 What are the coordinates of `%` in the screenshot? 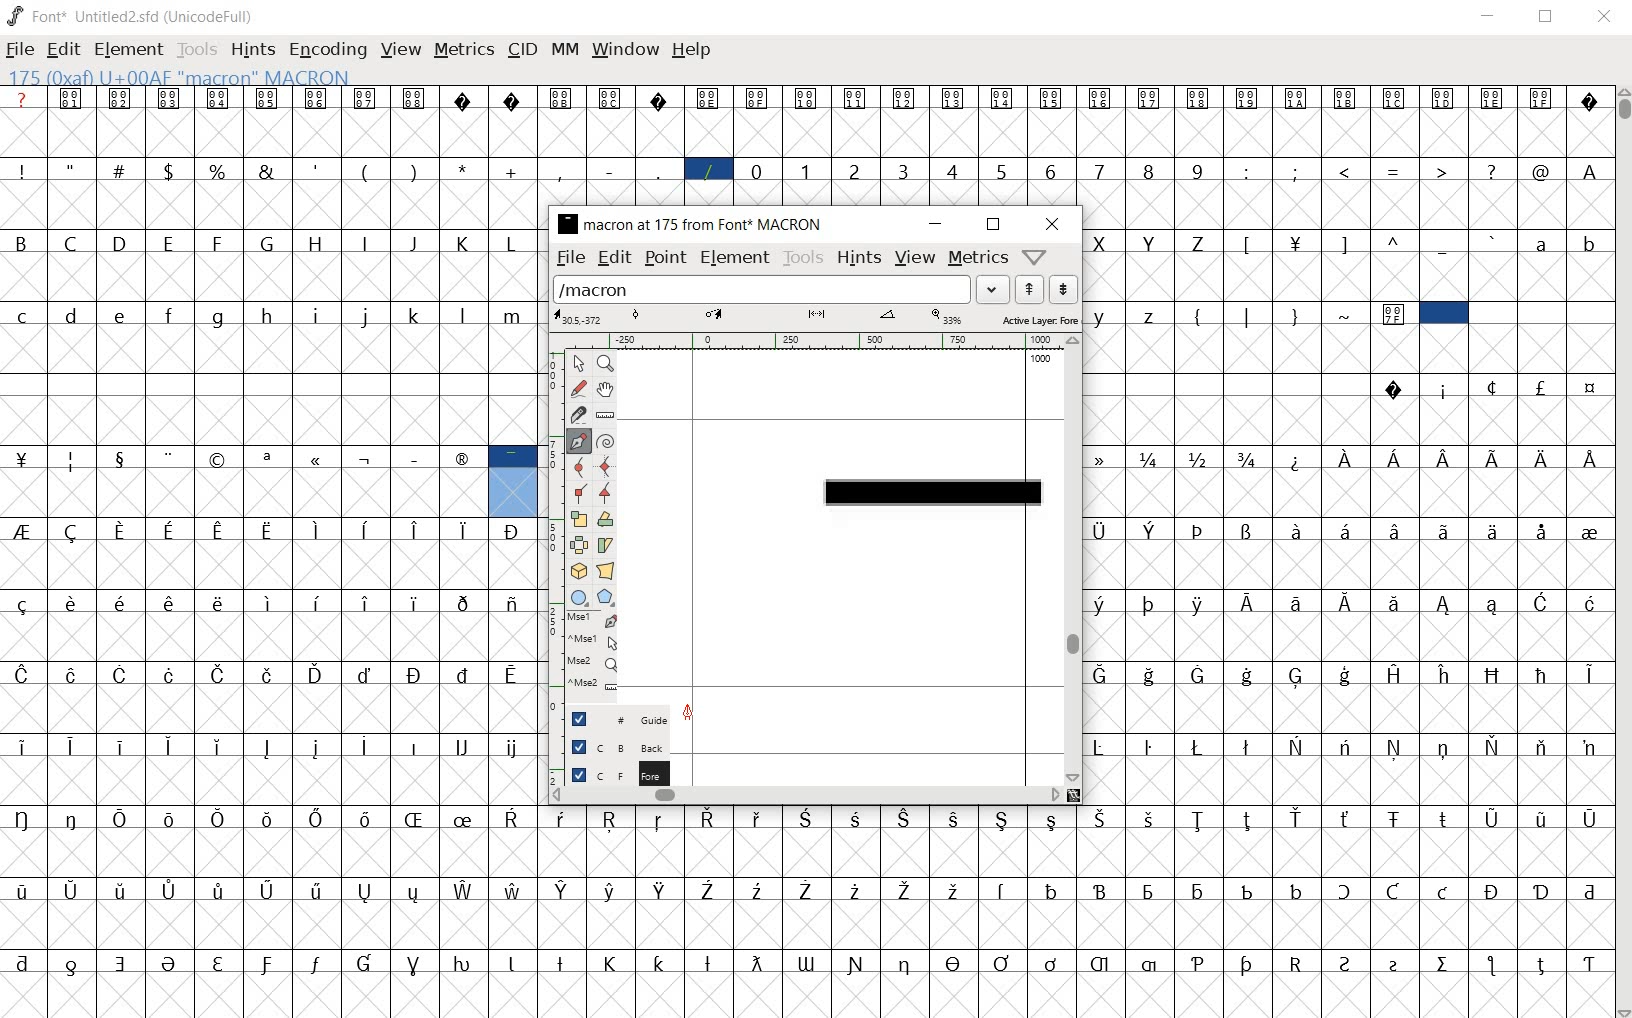 It's located at (219, 169).